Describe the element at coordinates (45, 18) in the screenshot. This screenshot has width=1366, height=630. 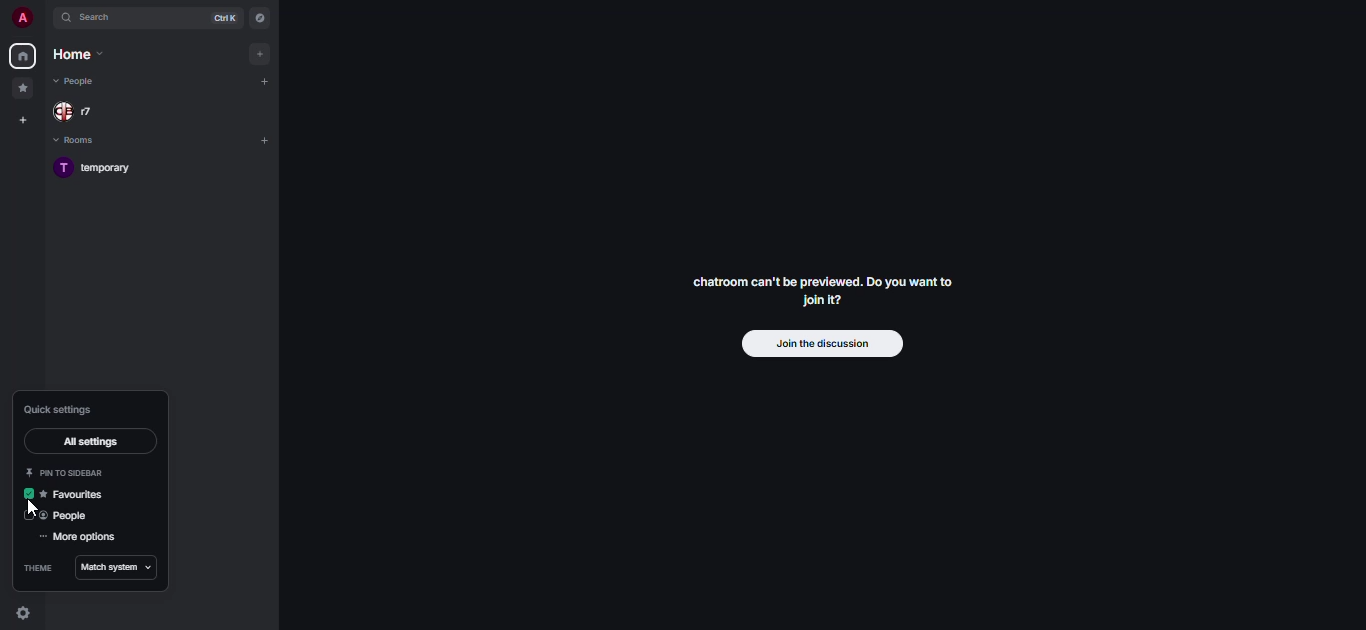
I see `expand` at that location.